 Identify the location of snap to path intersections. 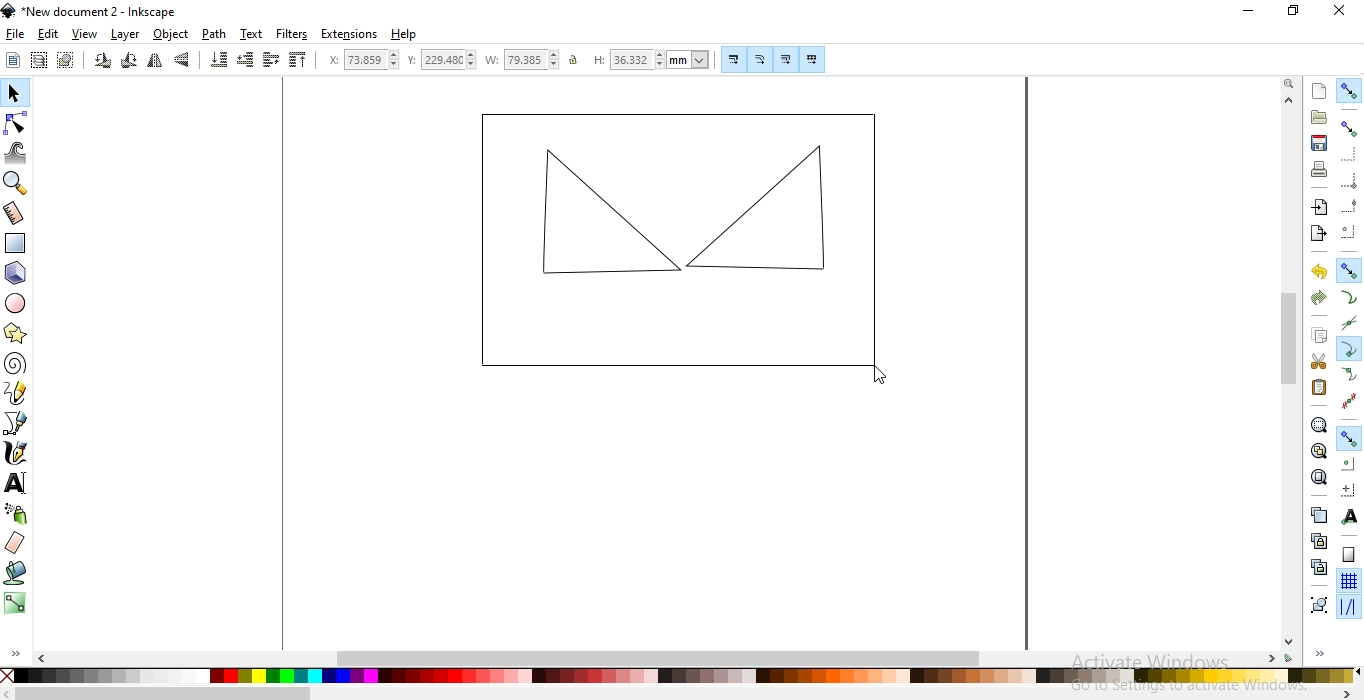
(1352, 322).